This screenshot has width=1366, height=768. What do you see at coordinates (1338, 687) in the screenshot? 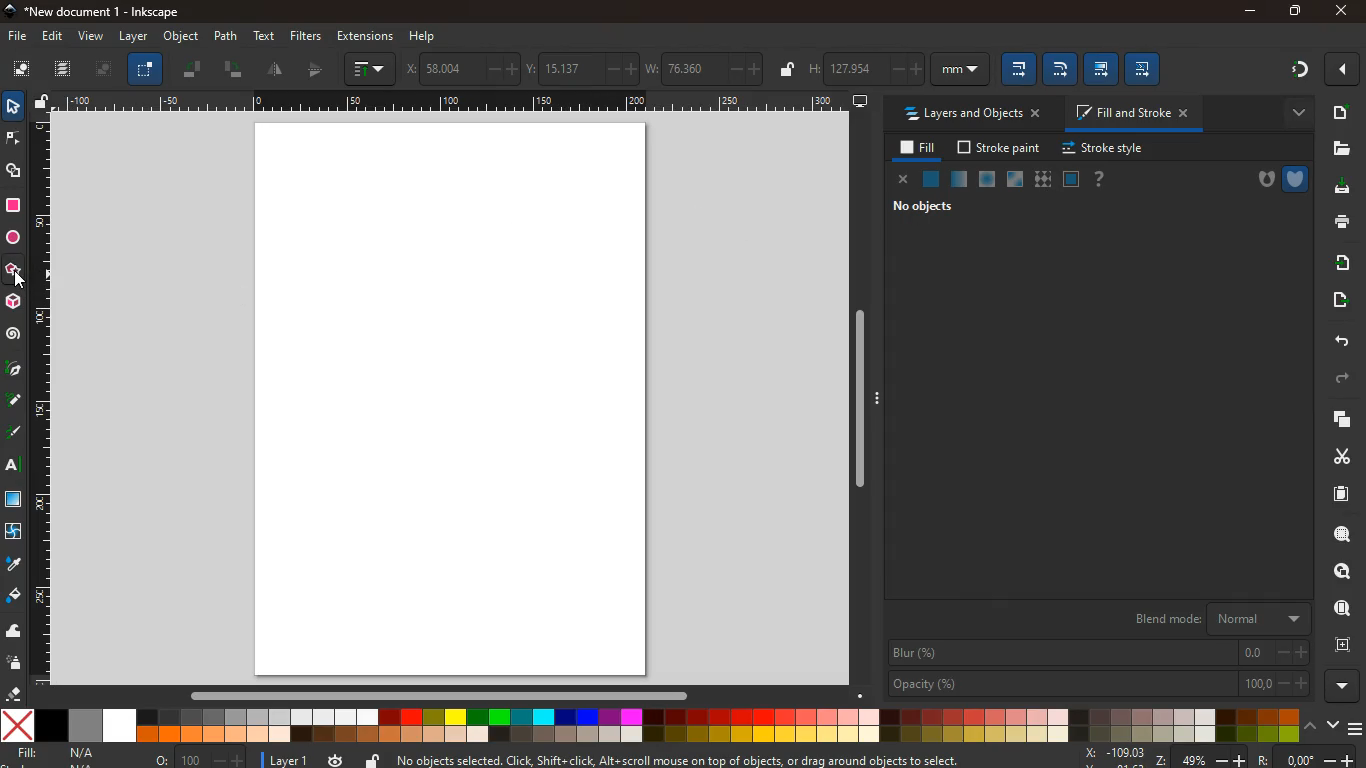
I see `more` at bounding box center [1338, 687].